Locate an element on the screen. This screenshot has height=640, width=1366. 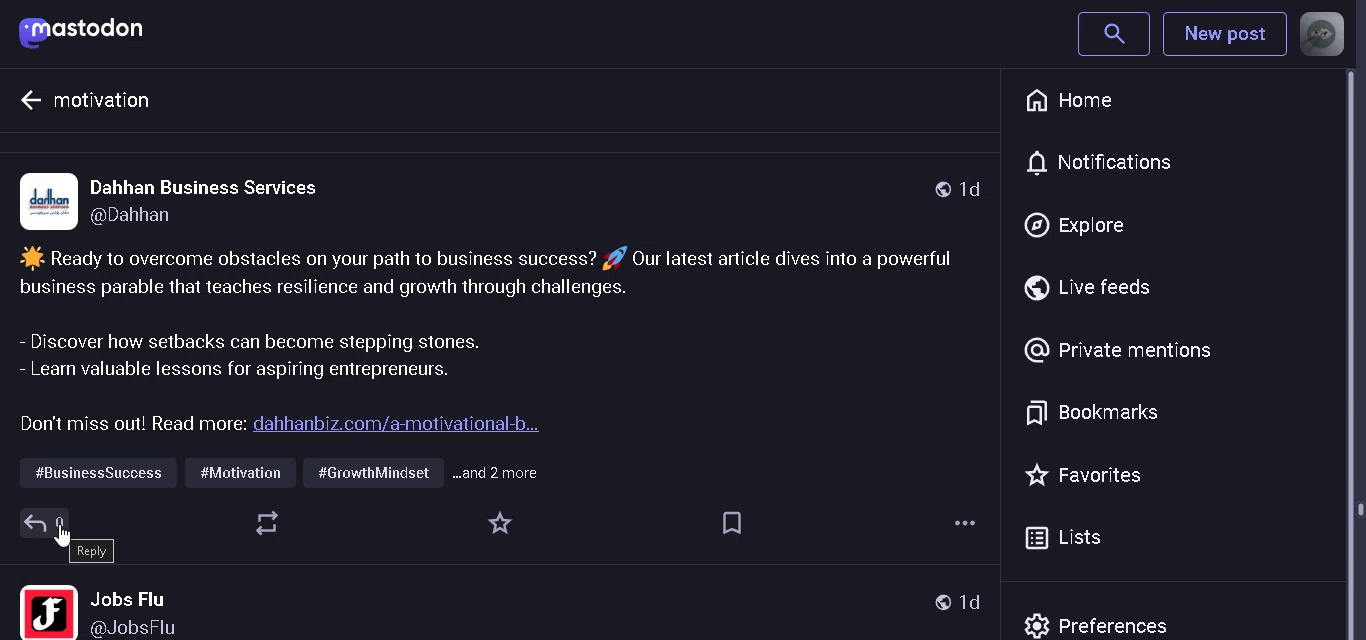
favorites is located at coordinates (498, 523).